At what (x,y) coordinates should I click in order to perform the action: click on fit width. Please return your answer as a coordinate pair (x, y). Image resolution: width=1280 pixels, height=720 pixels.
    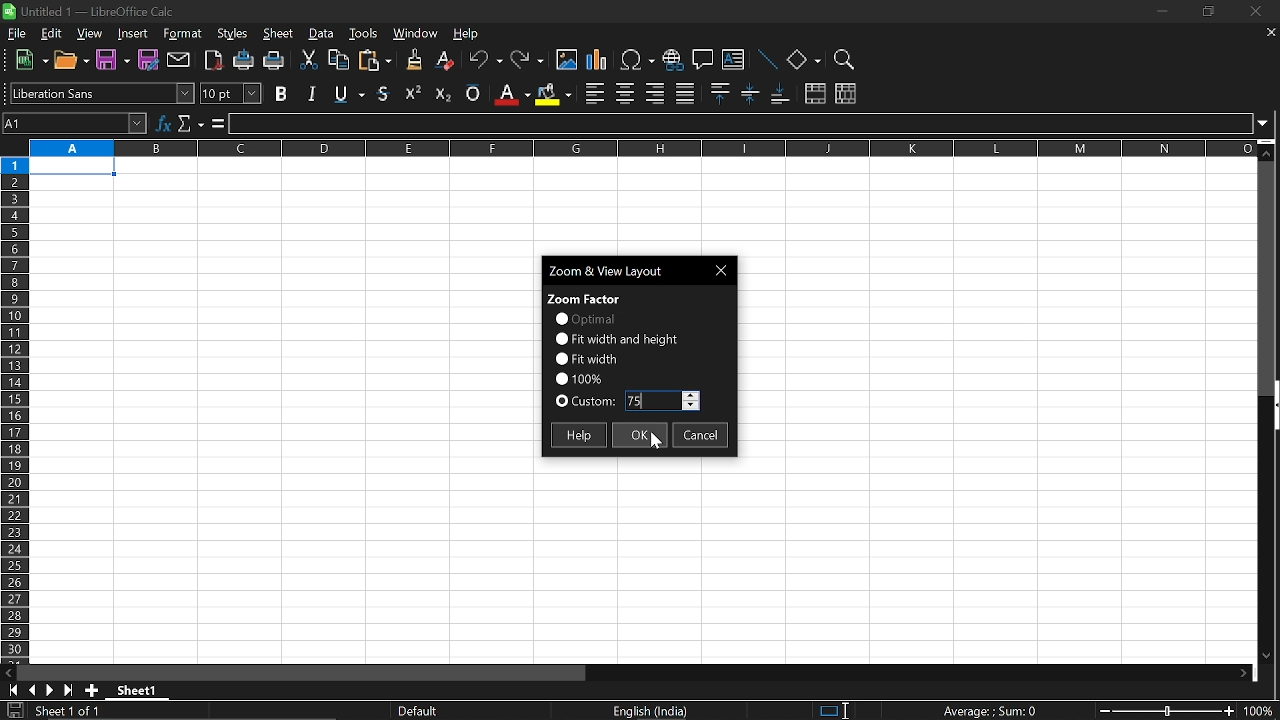
    Looking at the image, I should click on (586, 358).